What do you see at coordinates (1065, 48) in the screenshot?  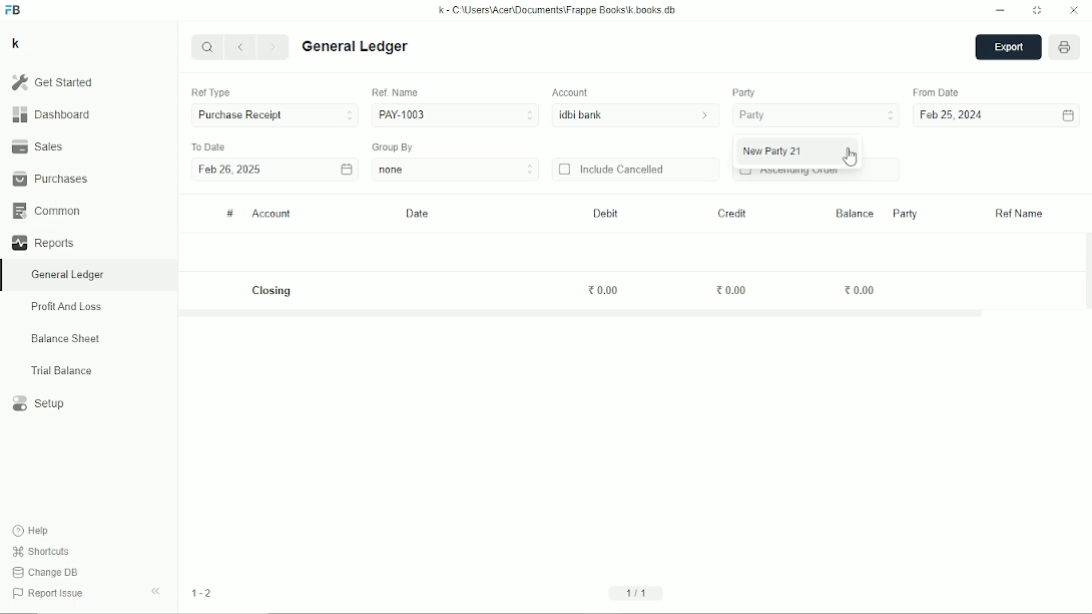 I see `Open report print view` at bounding box center [1065, 48].